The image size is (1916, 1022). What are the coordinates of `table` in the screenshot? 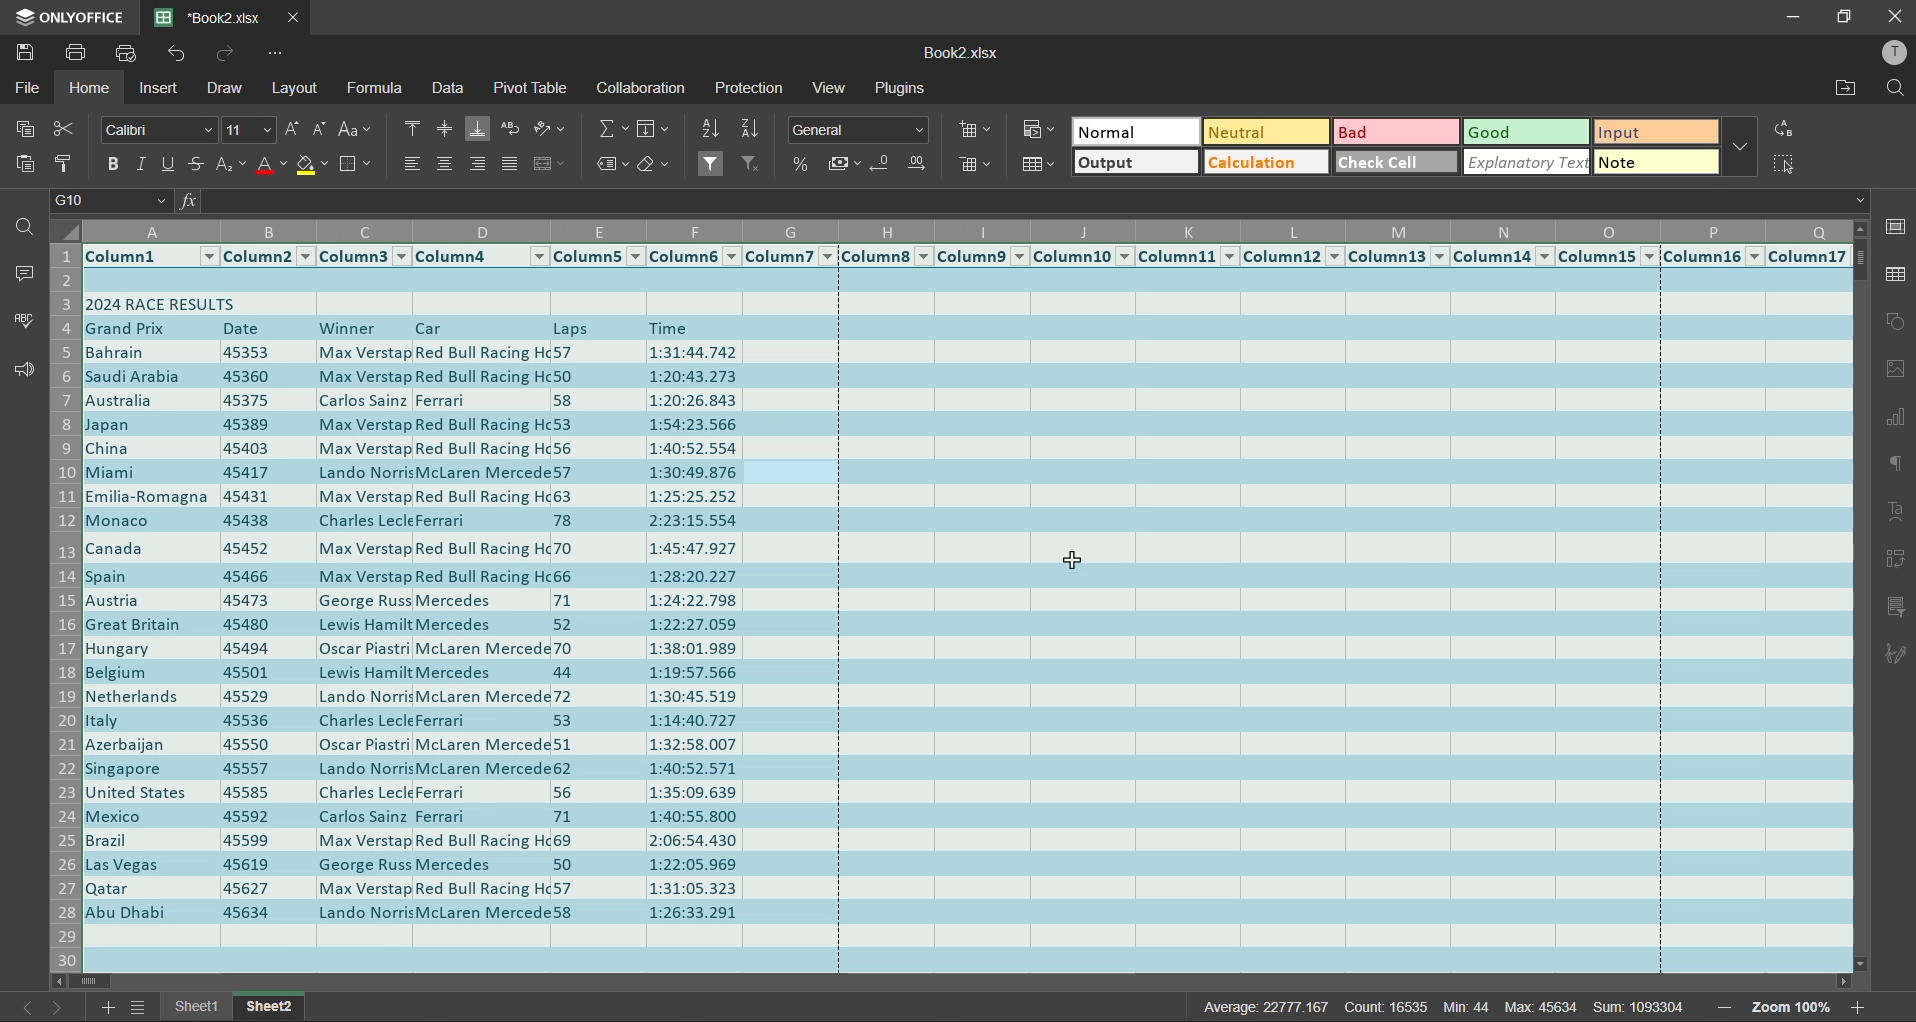 It's located at (1892, 279).